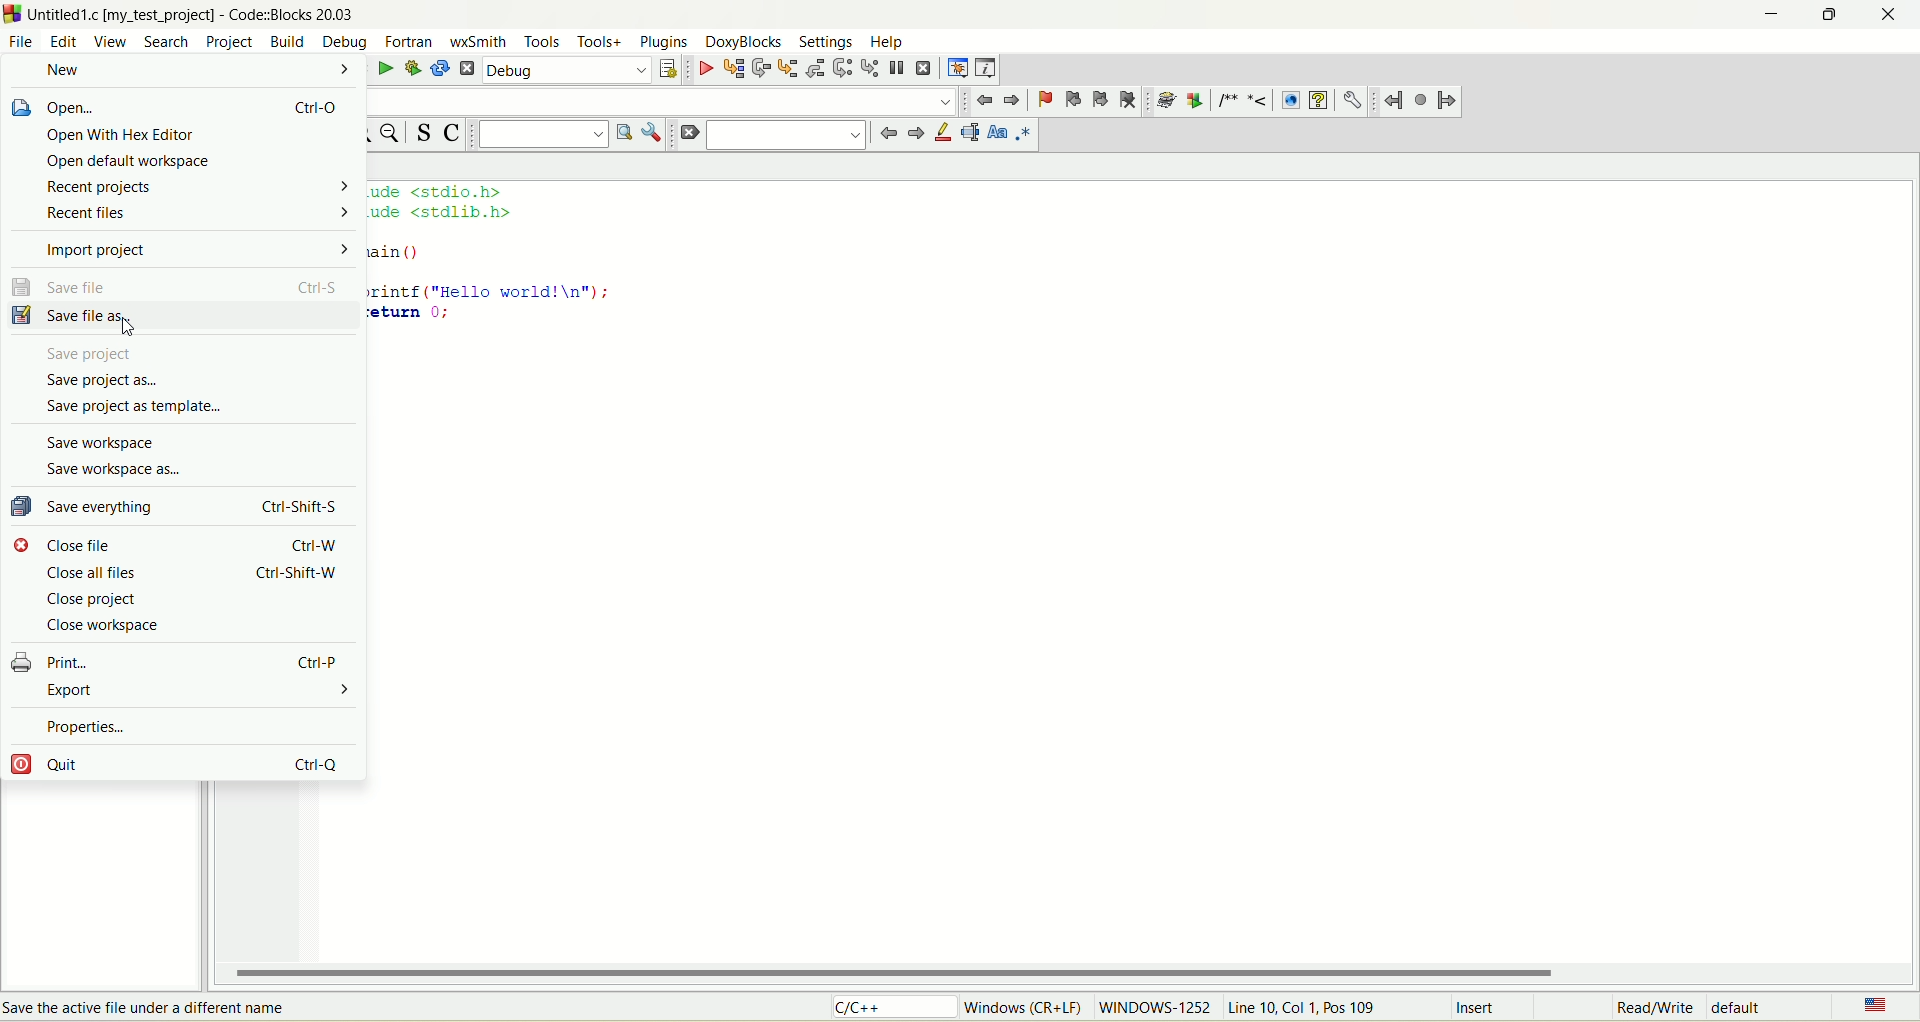 The width and height of the screenshot is (1920, 1022). What do you see at coordinates (186, 761) in the screenshot?
I see `quit` at bounding box center [186, 761].